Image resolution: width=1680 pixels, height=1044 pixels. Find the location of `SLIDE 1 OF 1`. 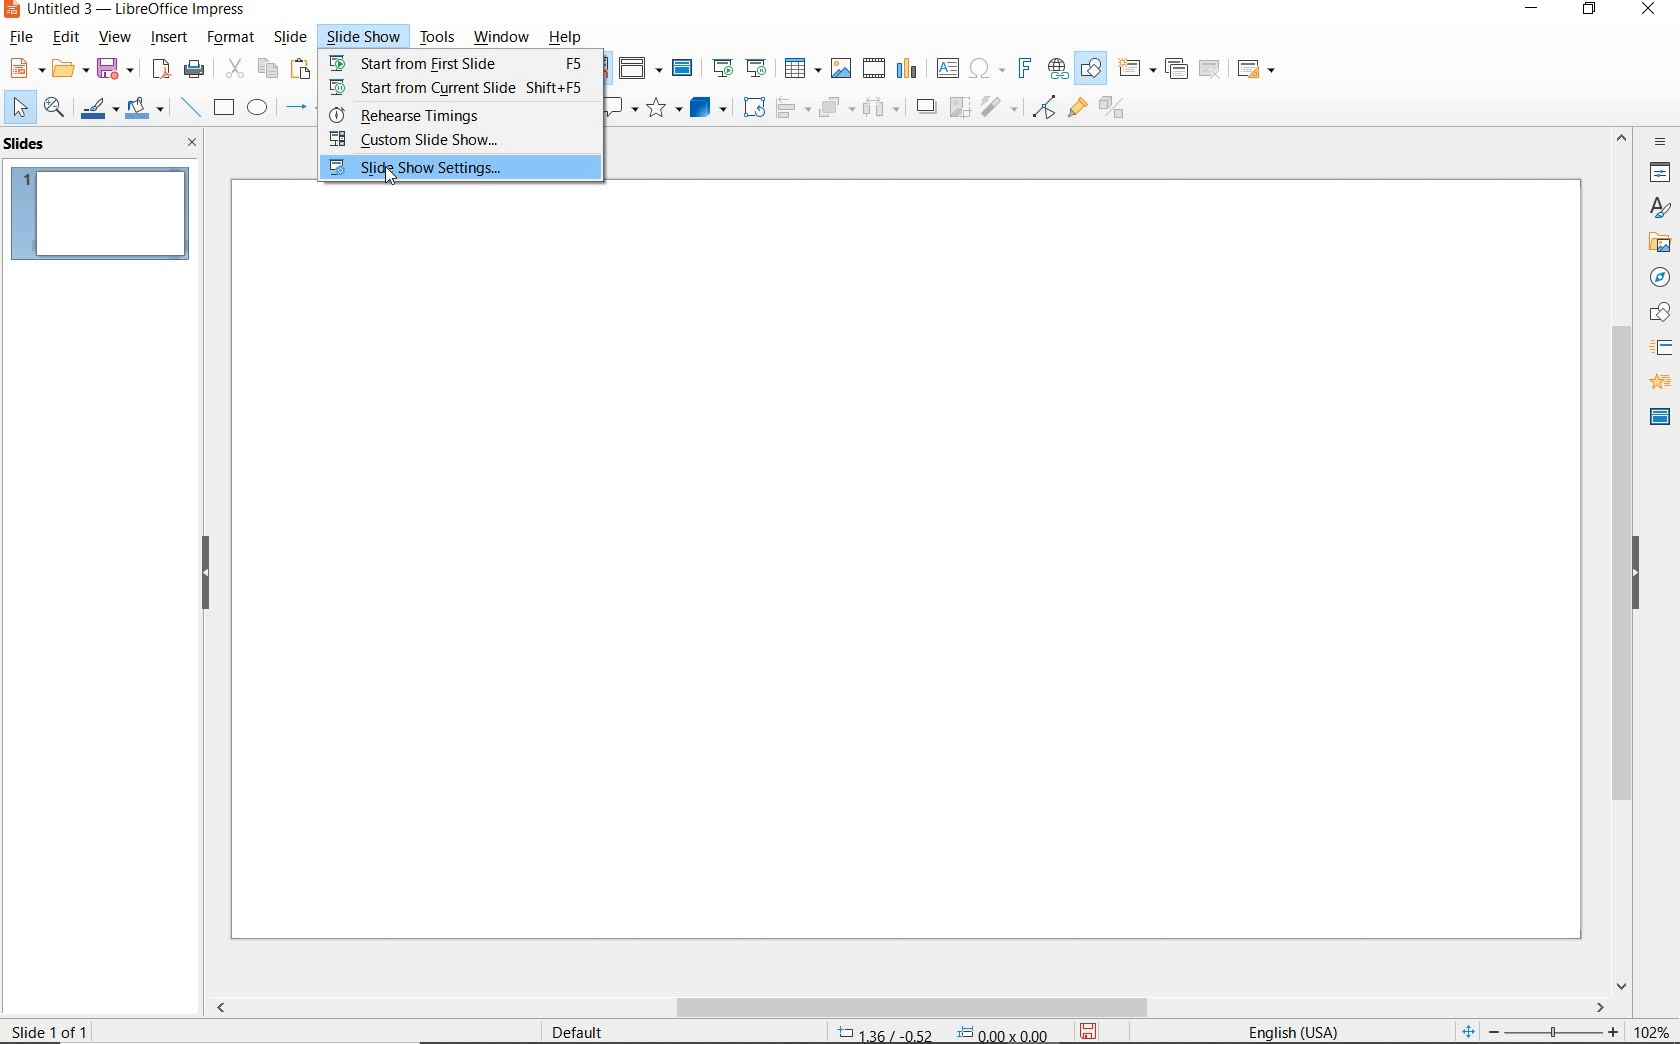

SLIDE 1 OF 1 is located at coordinates (48, 1031).